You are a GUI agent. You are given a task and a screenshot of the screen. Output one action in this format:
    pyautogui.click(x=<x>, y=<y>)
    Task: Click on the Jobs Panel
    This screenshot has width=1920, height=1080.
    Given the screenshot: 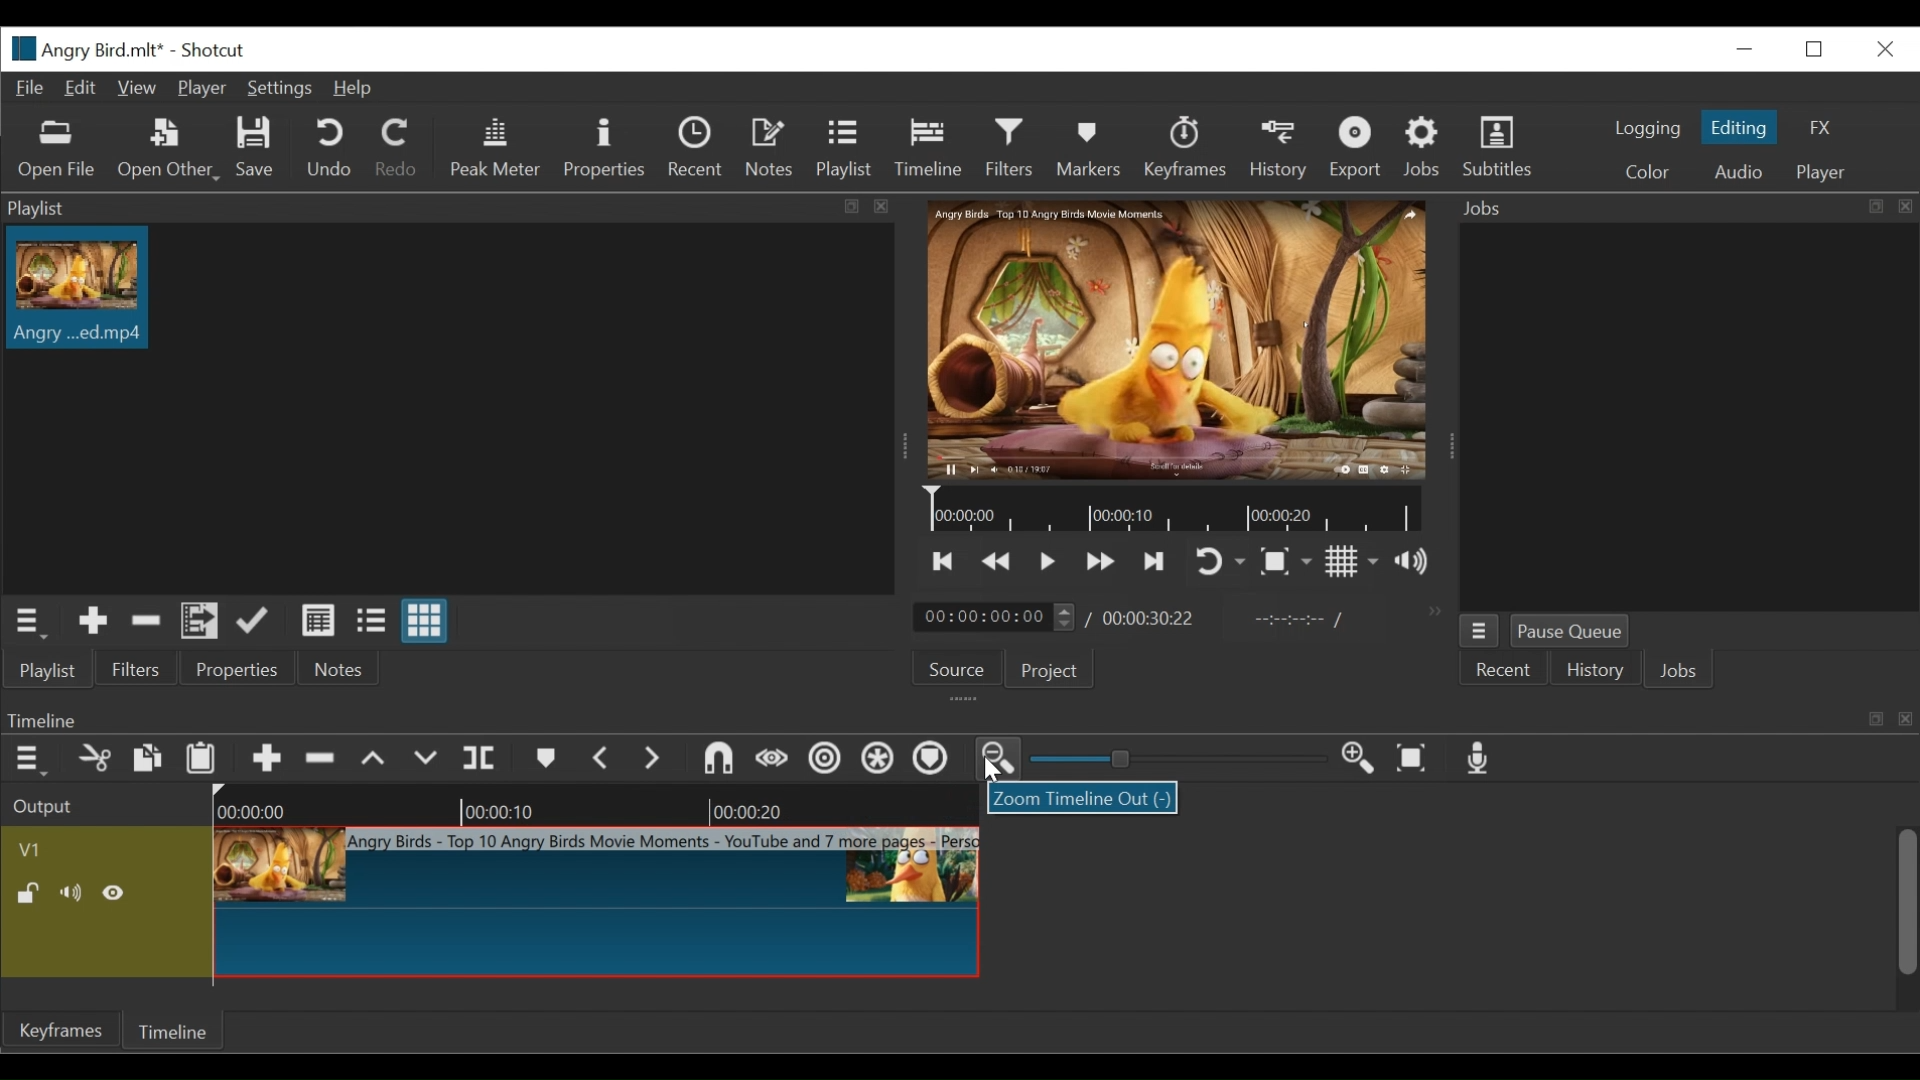 What is the action you would take?
    pyautogui.click(x=1685, y=209)
    